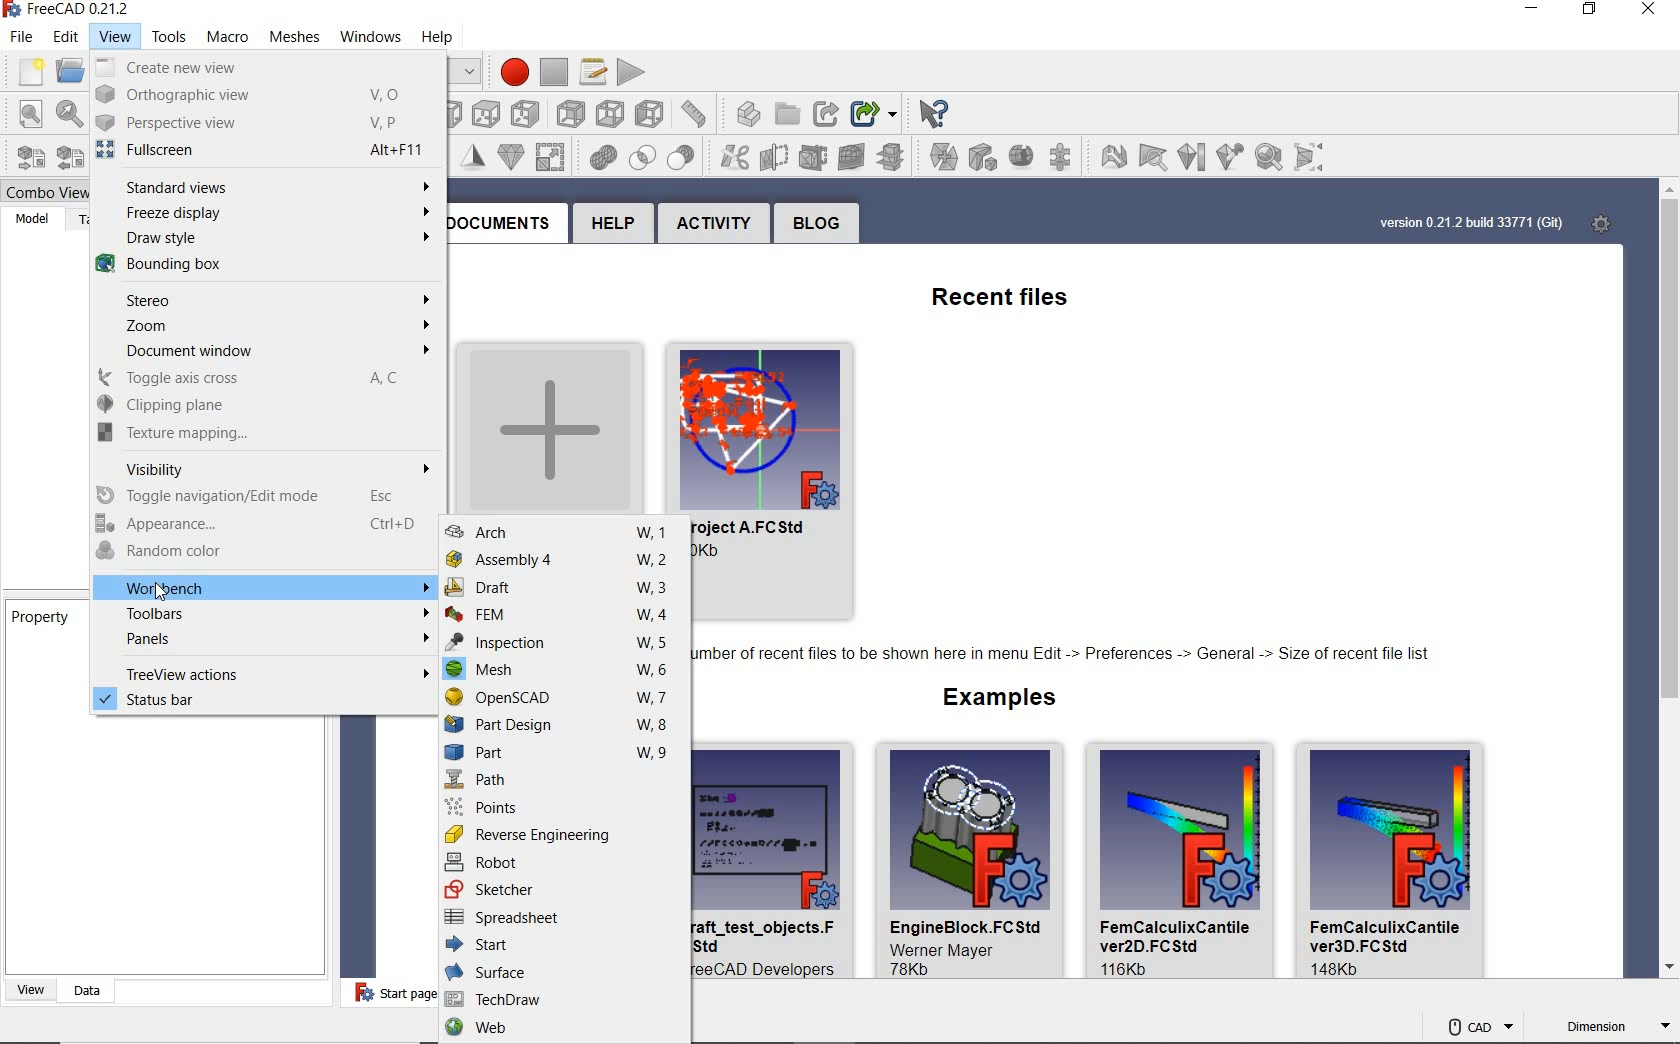  Describe the element at coordinates (1067, 656) in the screenshot. I see `tip` at that location.